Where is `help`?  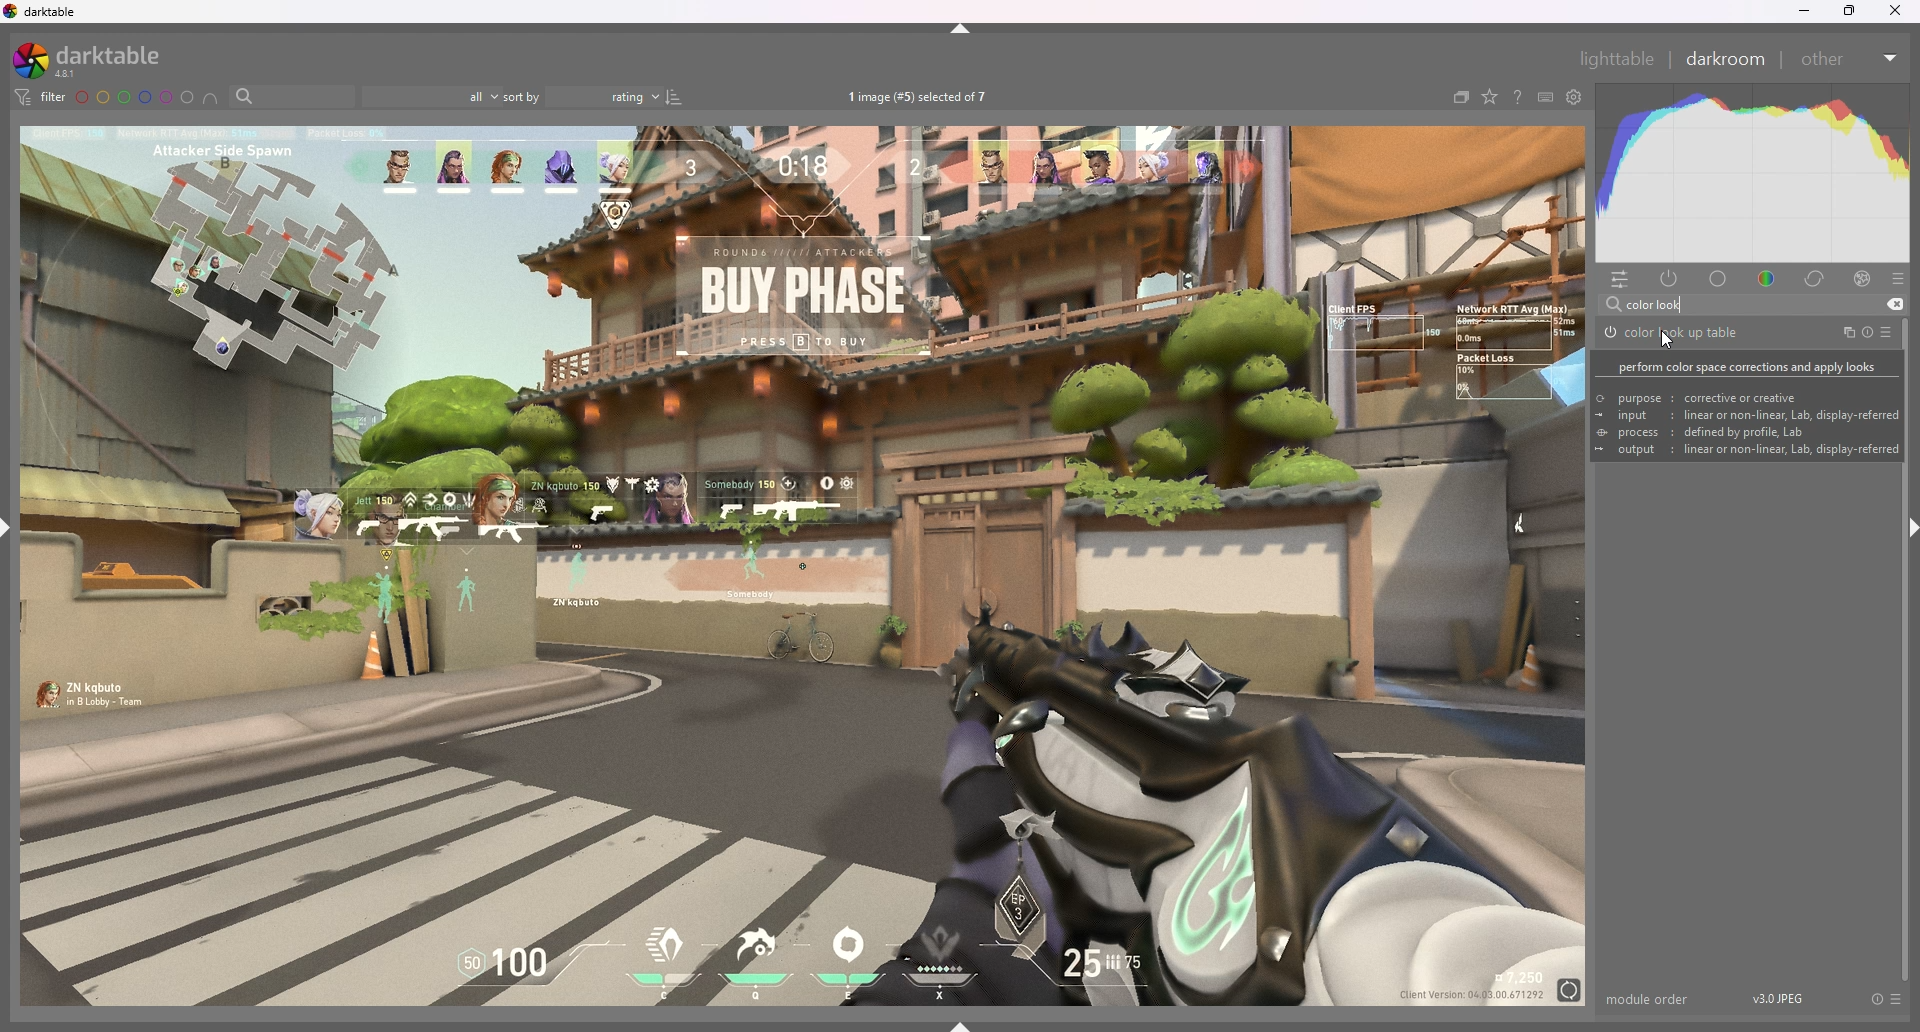 help is located at coordinates (1517, 97).